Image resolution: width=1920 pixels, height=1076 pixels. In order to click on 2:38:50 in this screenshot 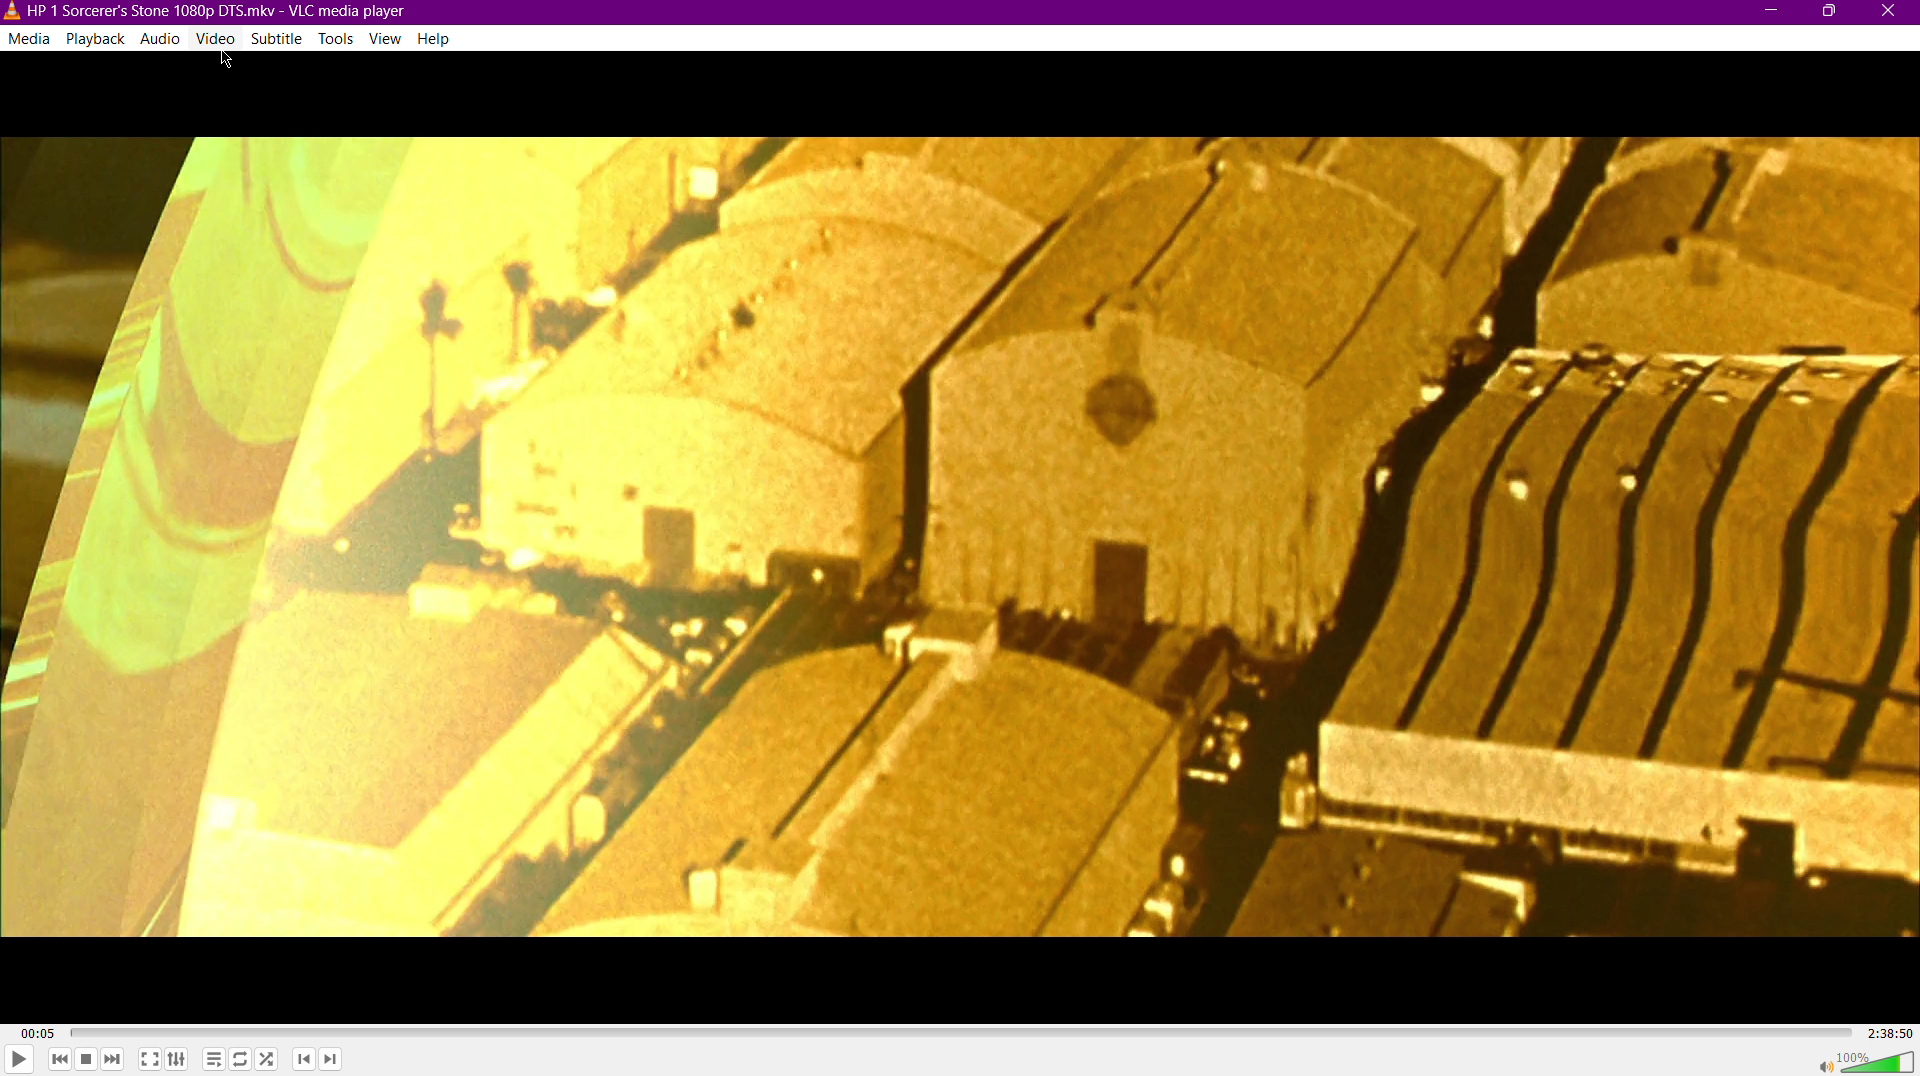, I will do `click(1892, 1030)`.